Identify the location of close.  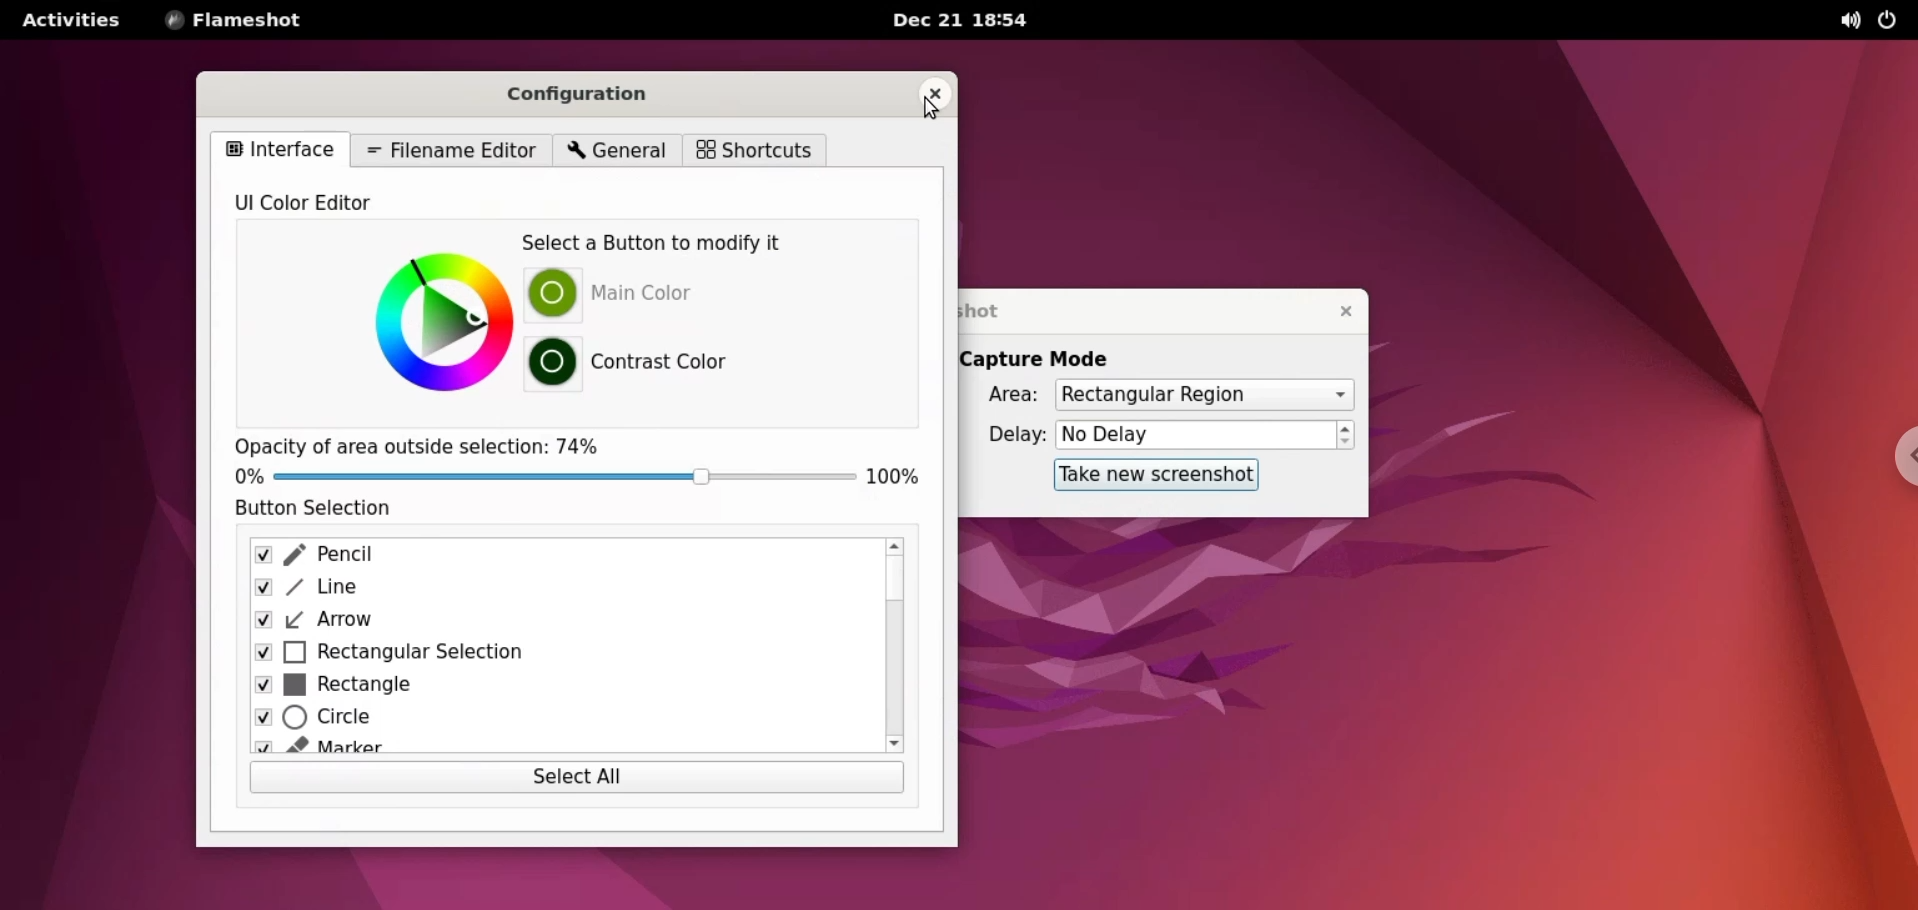
(936, 93).